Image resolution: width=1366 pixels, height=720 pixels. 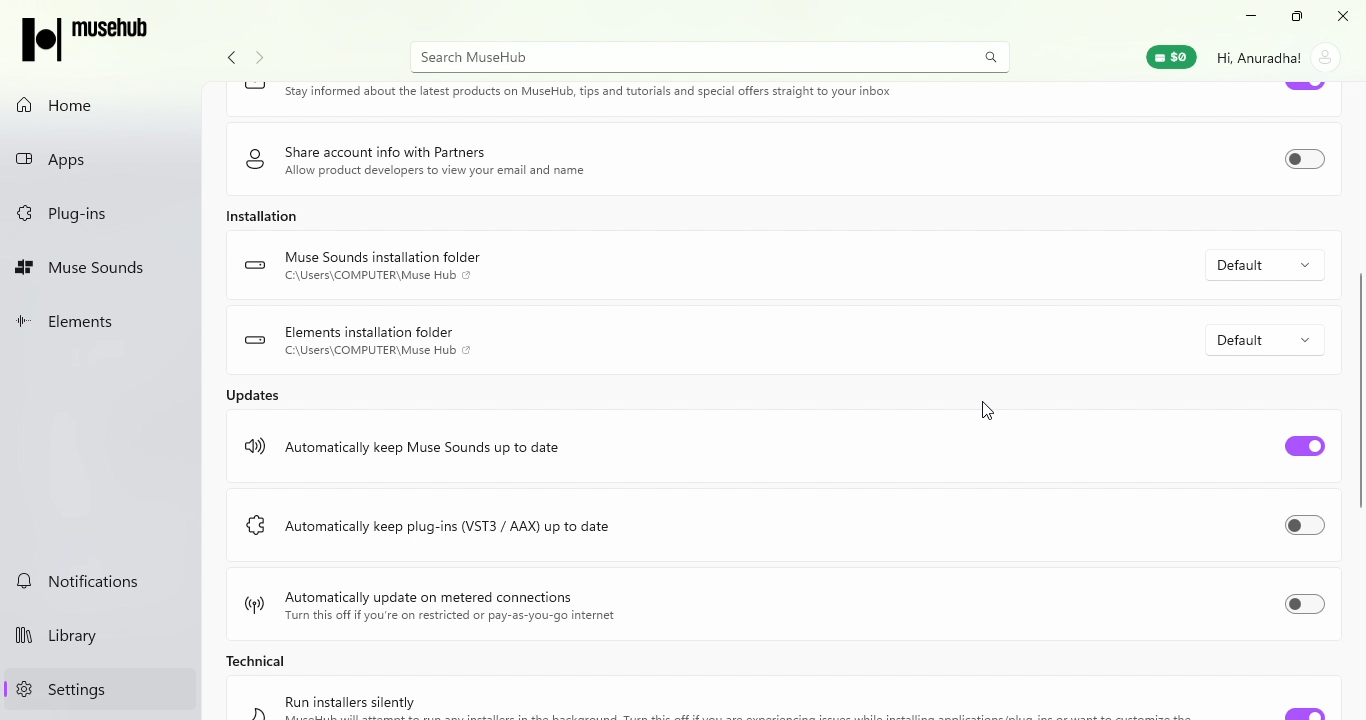 I want to click on Toggle, so click(x=1304, y=160).